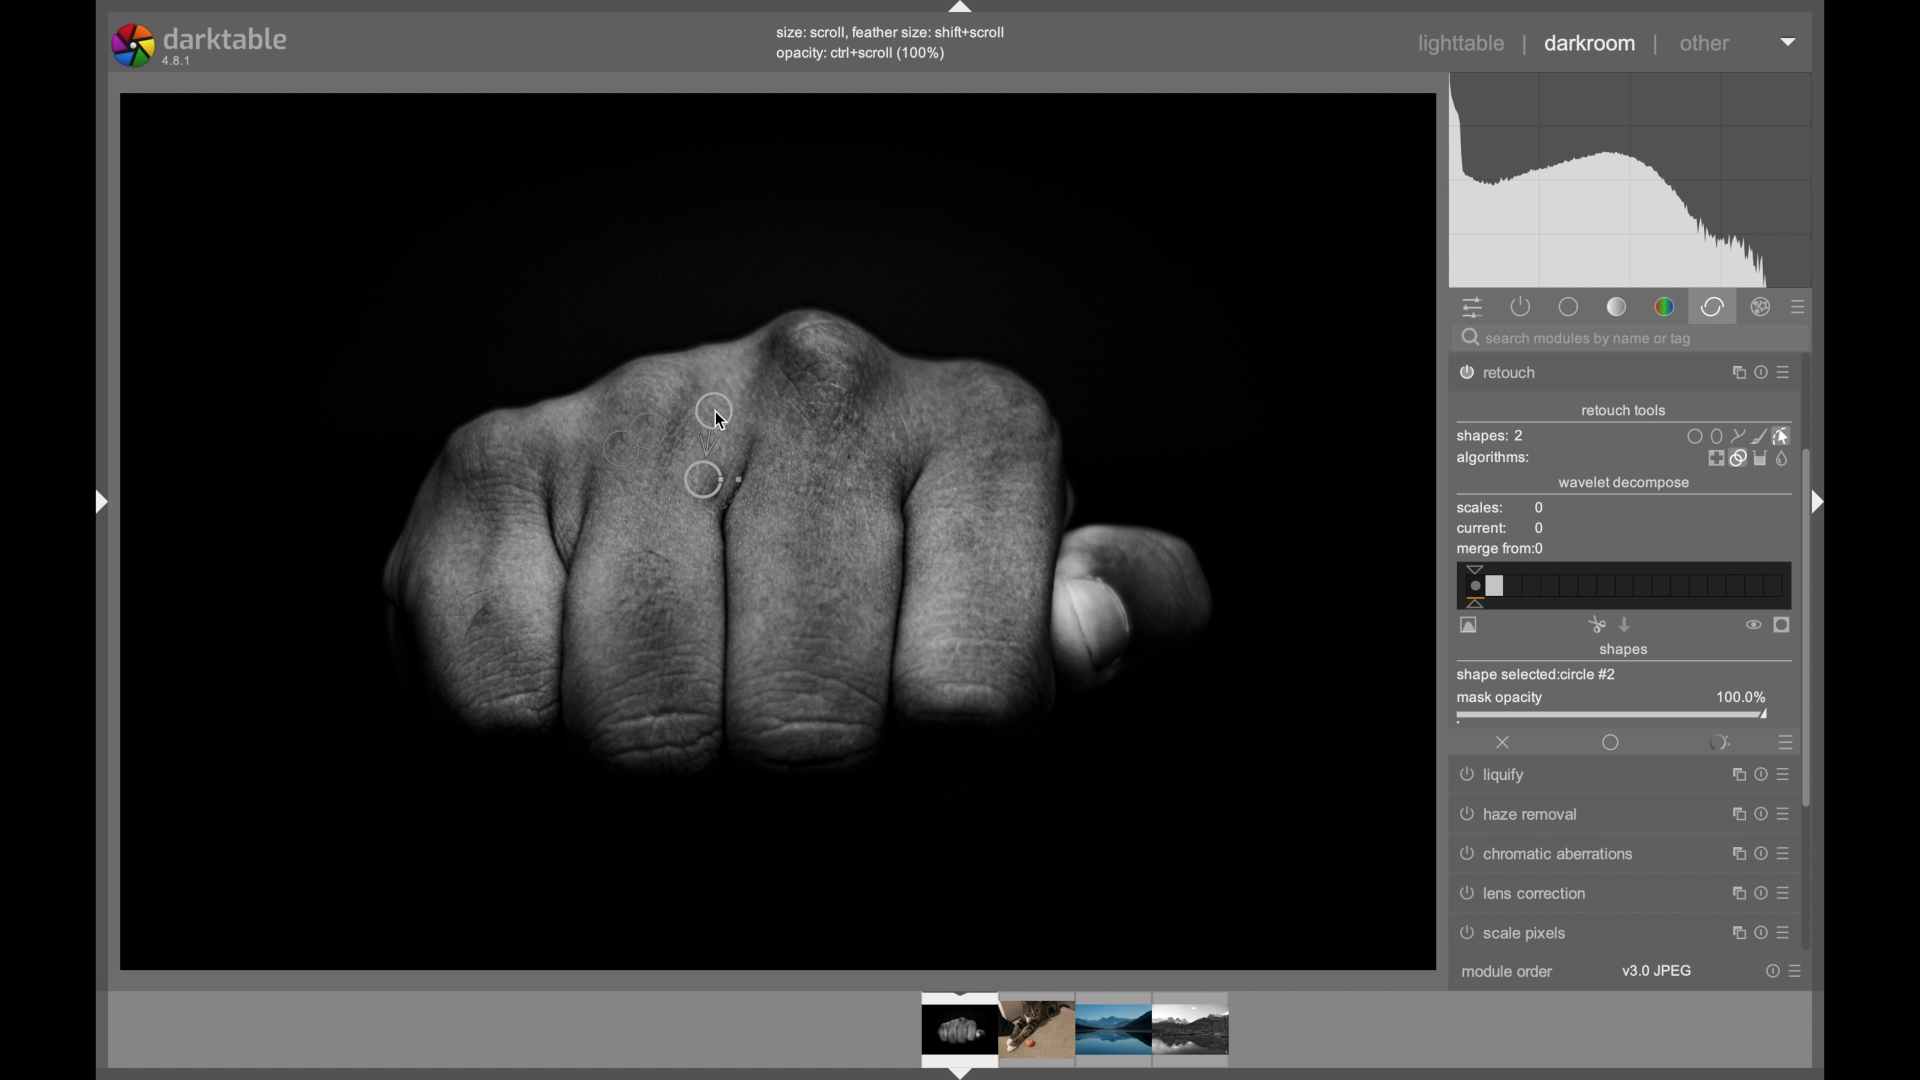 This screenshot has width=1920, height=1080. What do you see at coordinates (1501, 551) in the screenshot?
I see `merge from: 0` at bounding box center [1501, 551].